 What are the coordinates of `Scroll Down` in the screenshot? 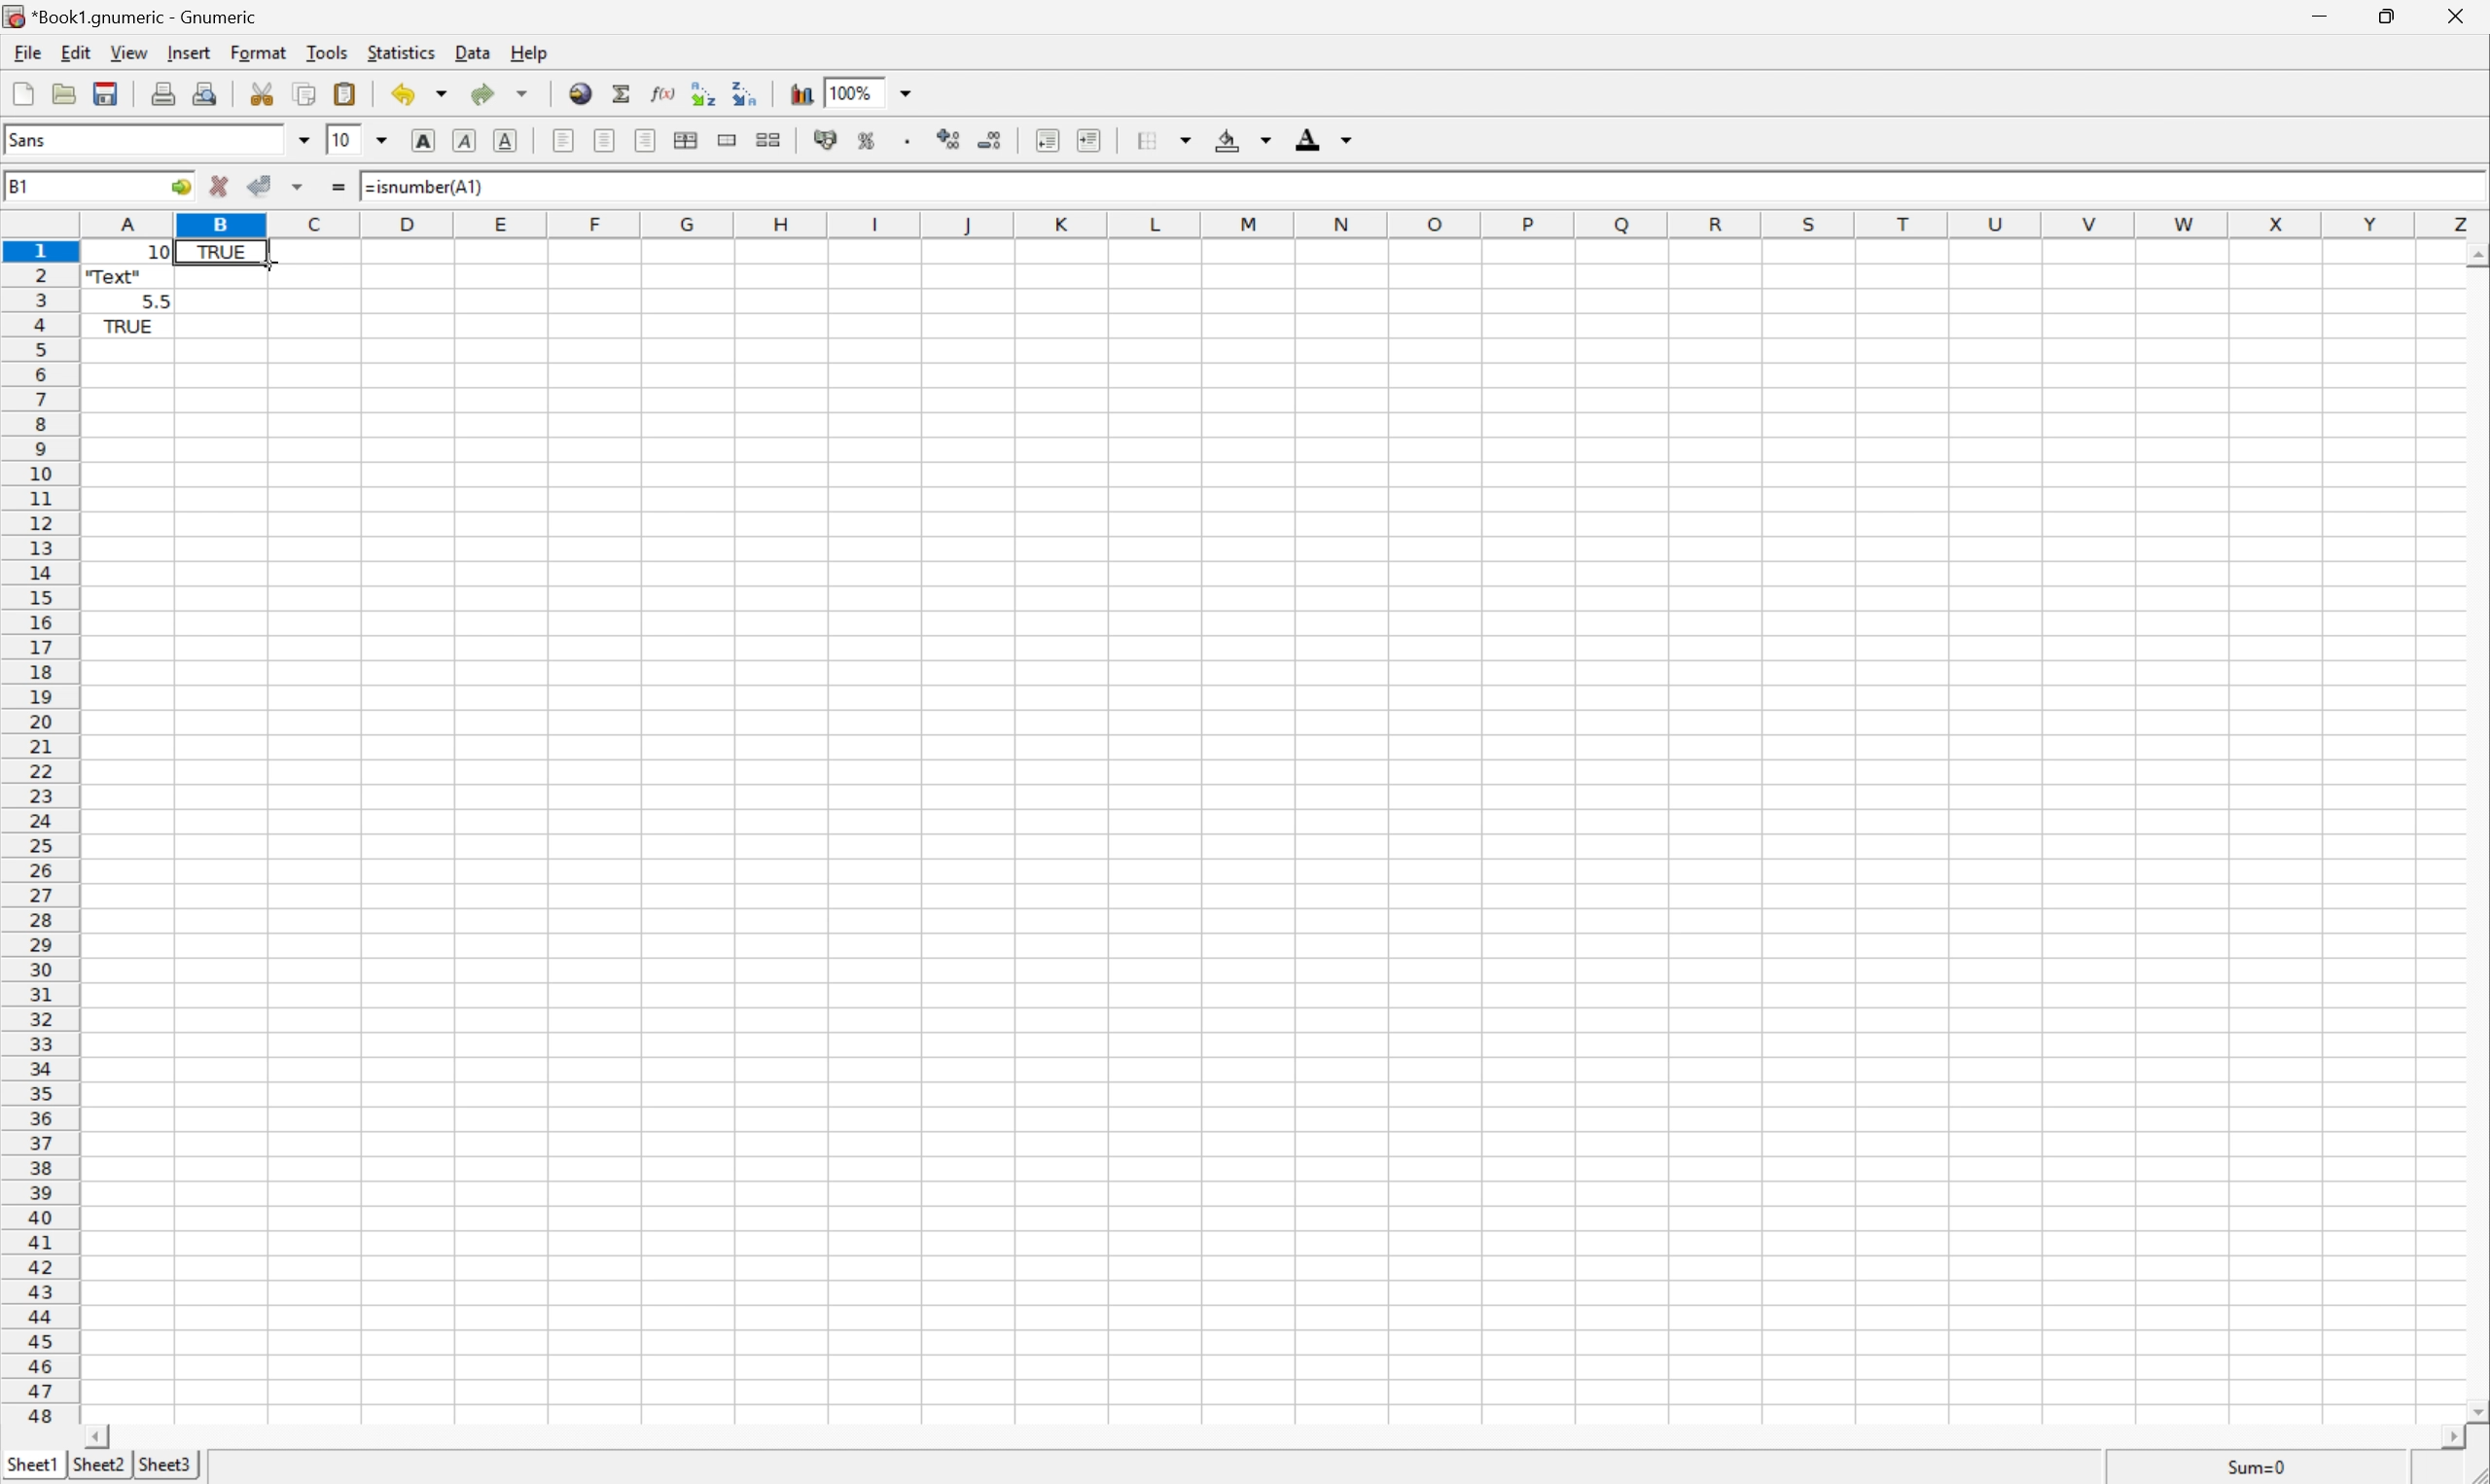 It's located at (2474, 1407).